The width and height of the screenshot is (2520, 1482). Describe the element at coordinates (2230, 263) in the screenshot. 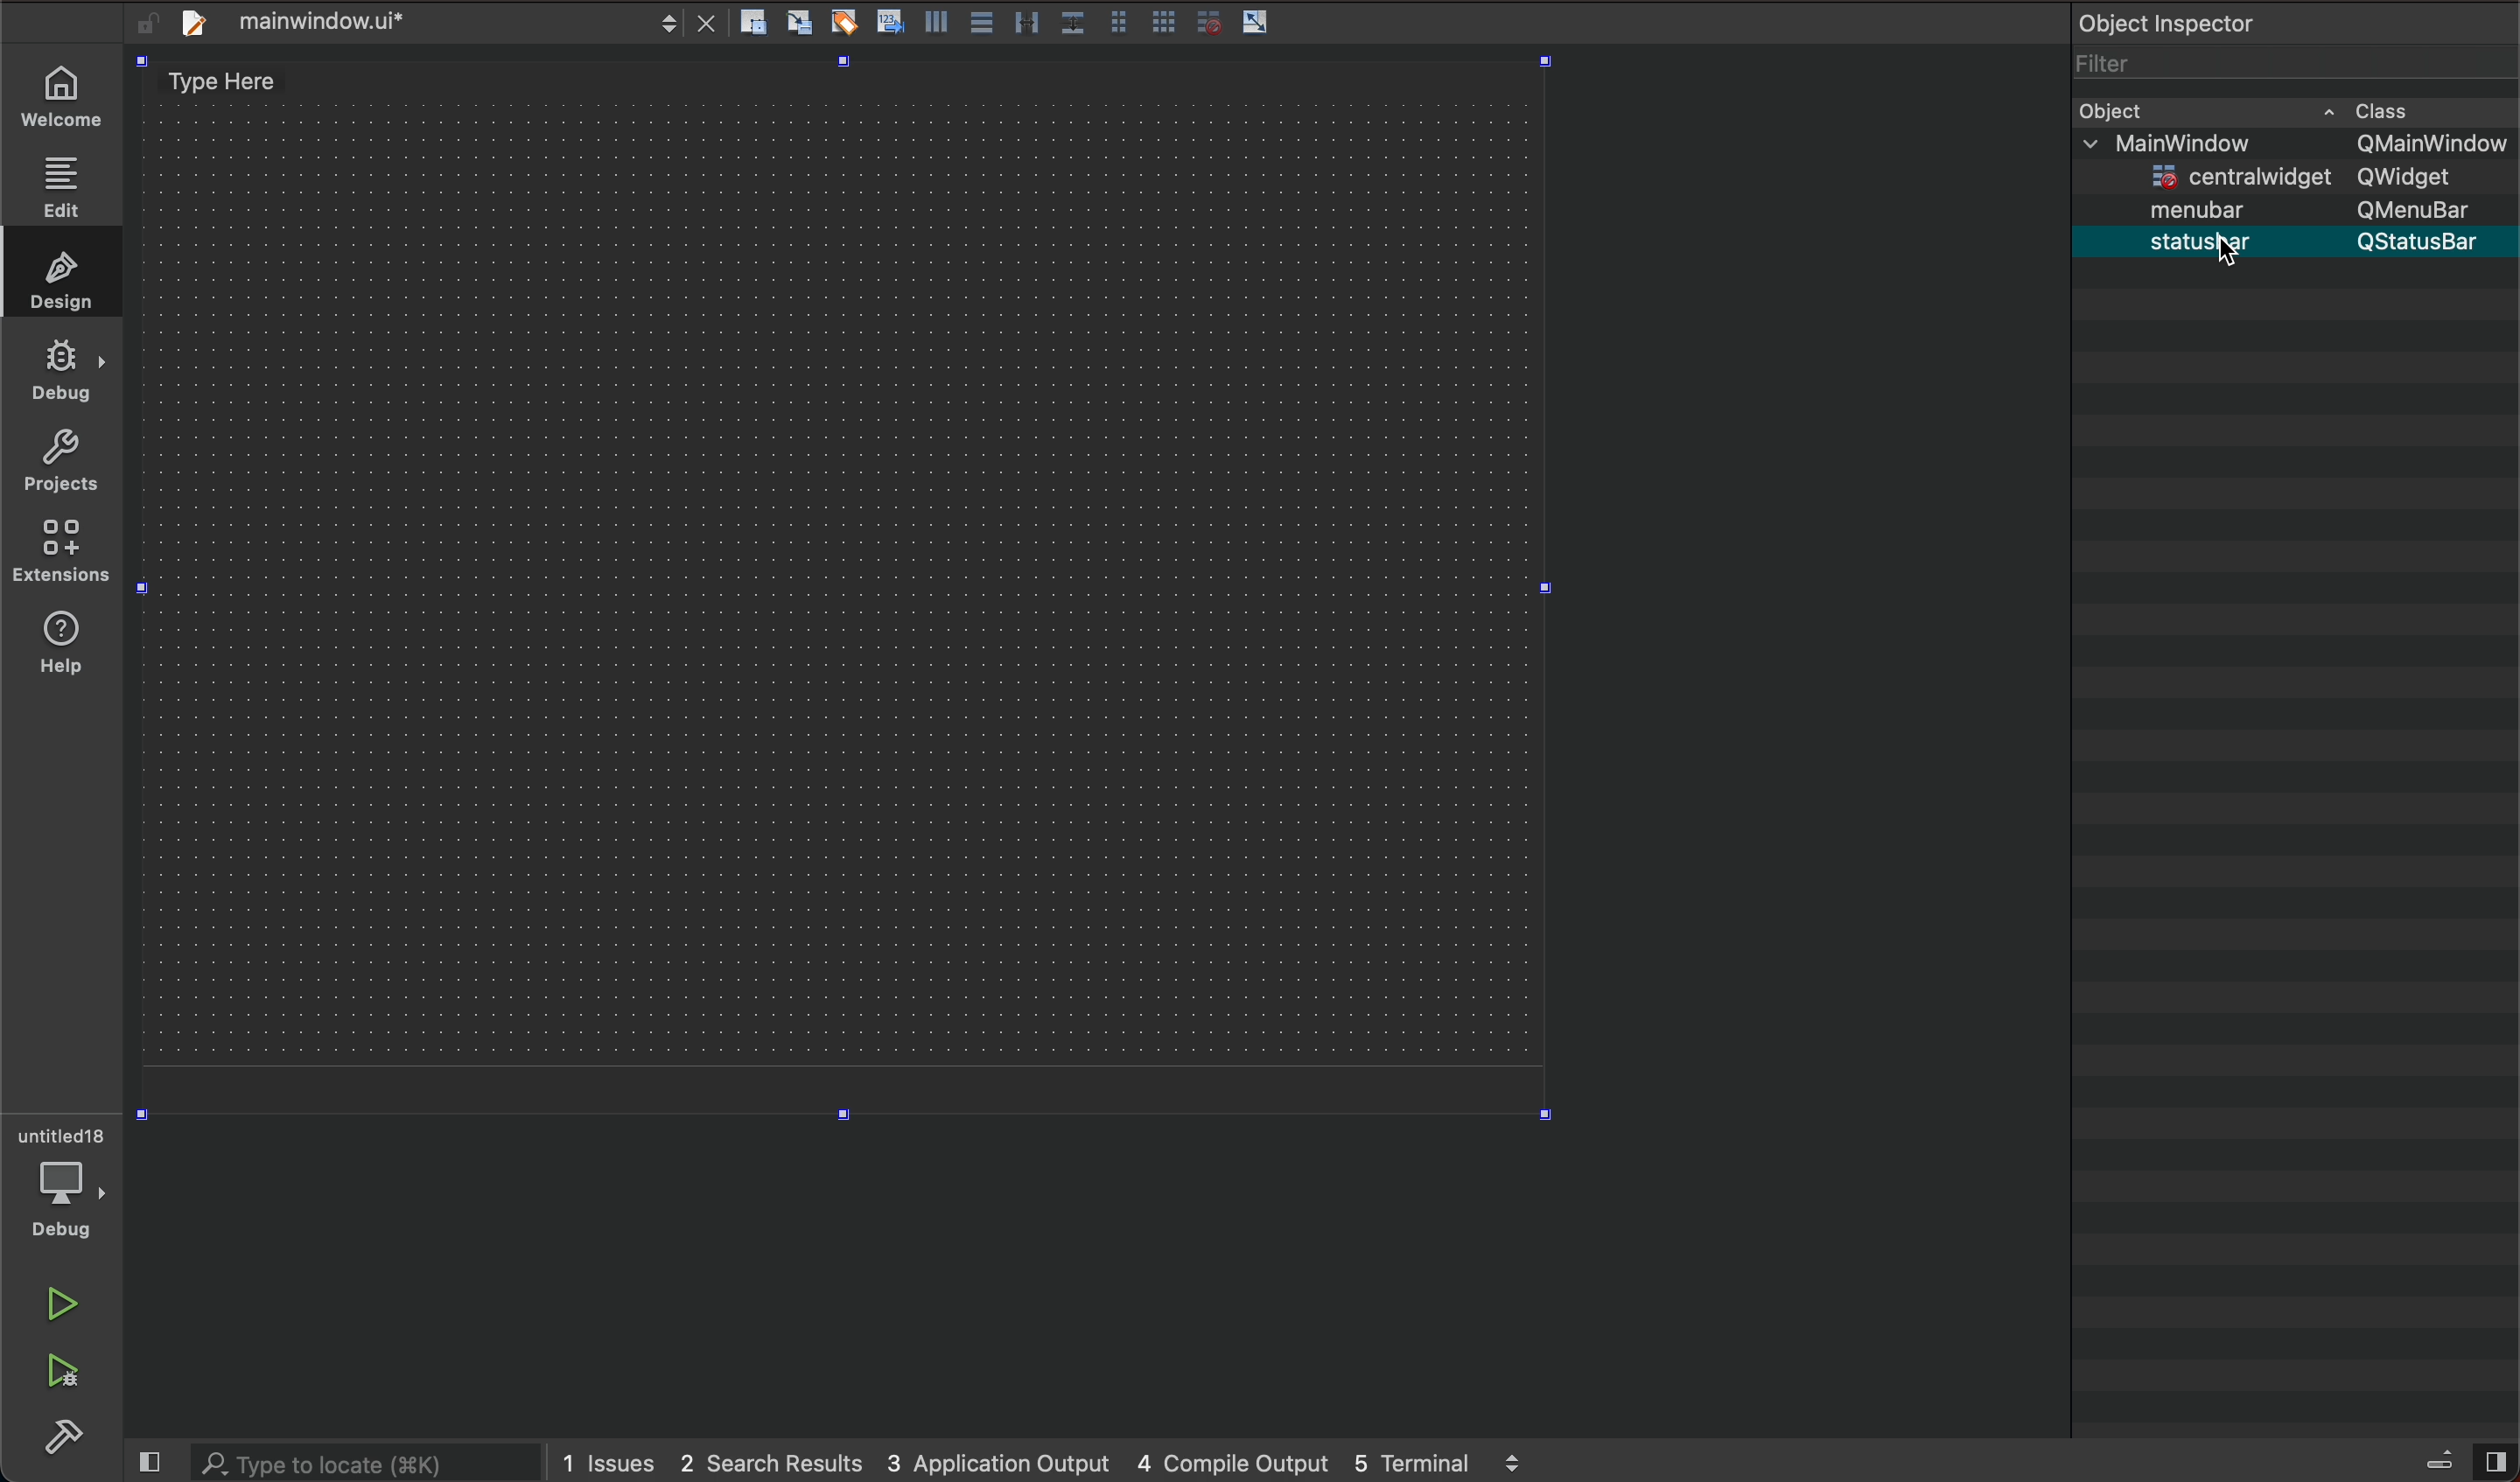

I see `cursor` at that location.